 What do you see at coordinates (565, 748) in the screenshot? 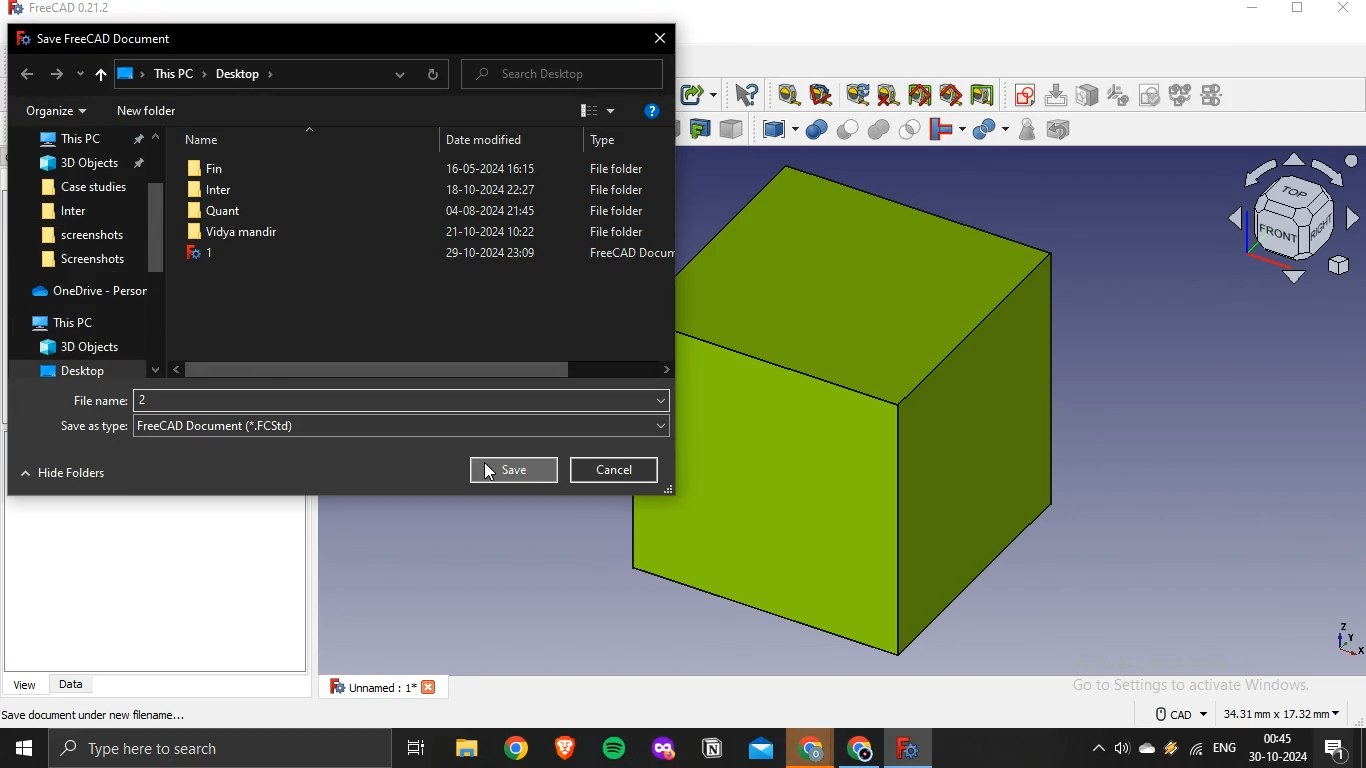
I see `brave` at bounding box center [565, 748].